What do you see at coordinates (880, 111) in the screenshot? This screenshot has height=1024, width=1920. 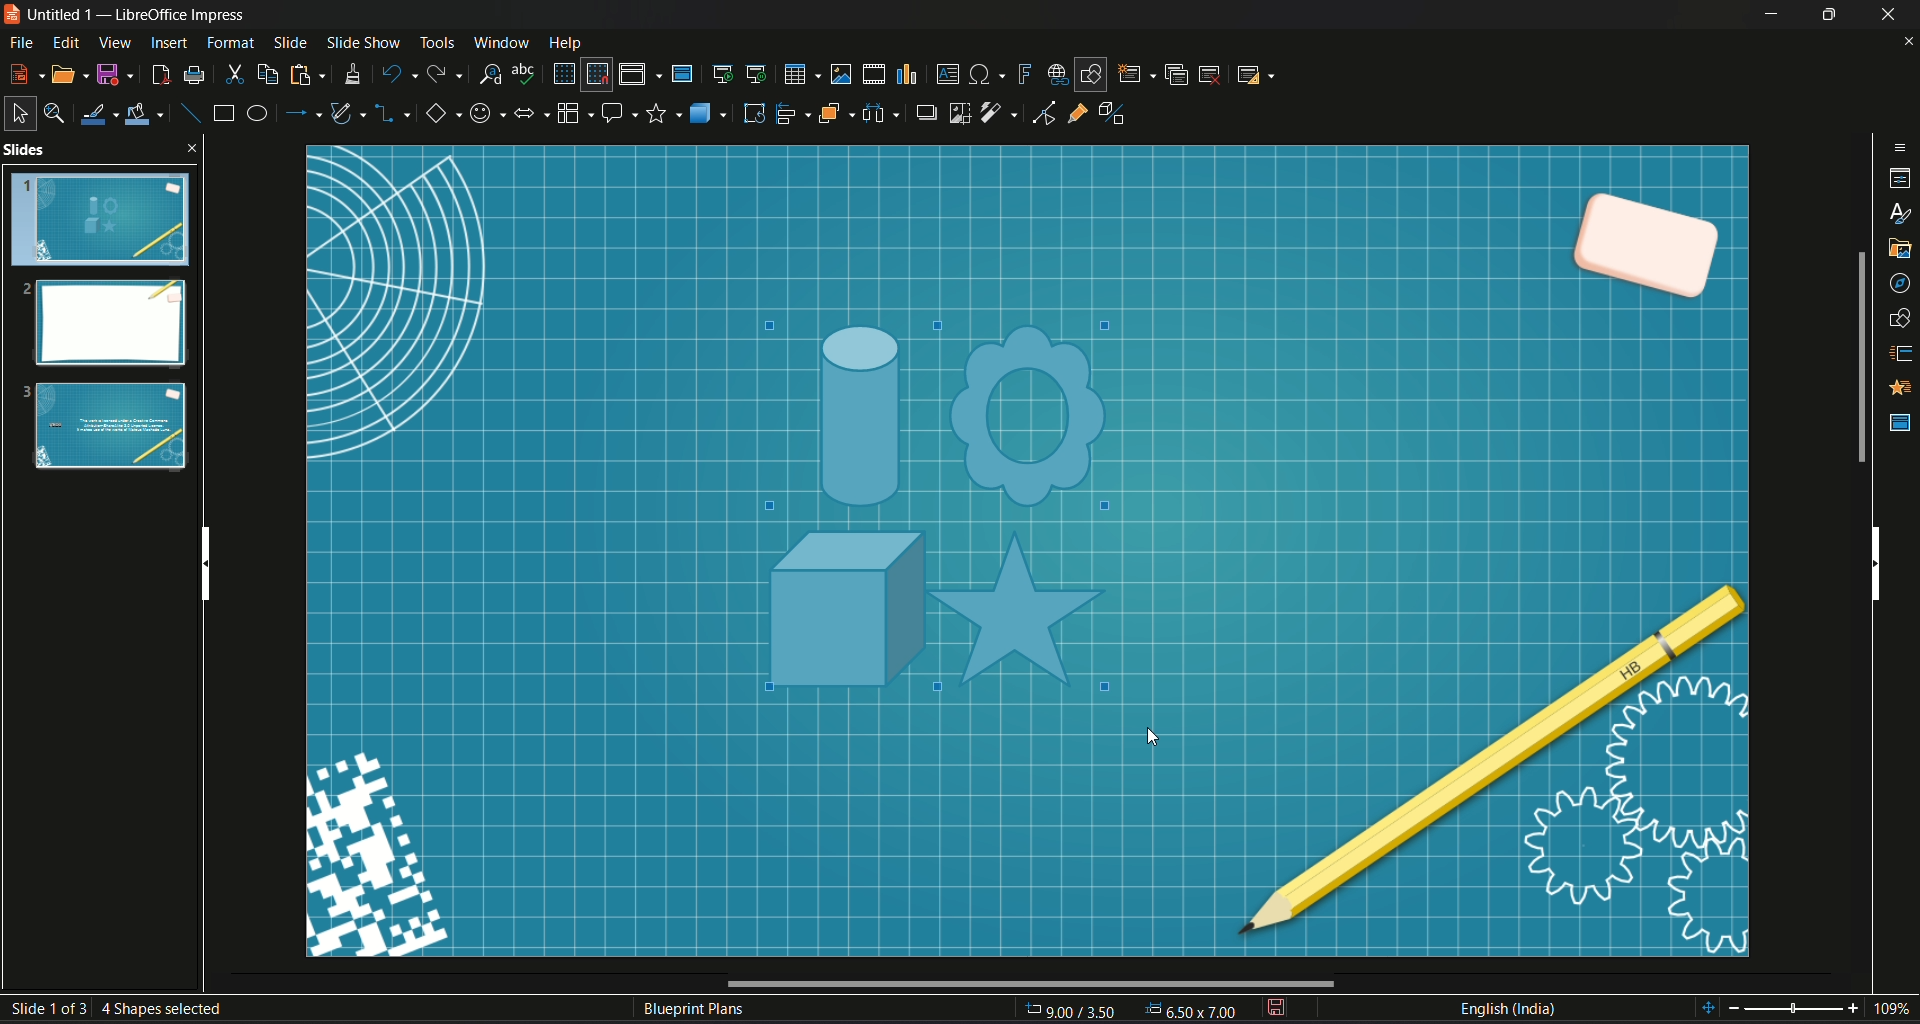 I see `select image` at bounding box center [880, 111].